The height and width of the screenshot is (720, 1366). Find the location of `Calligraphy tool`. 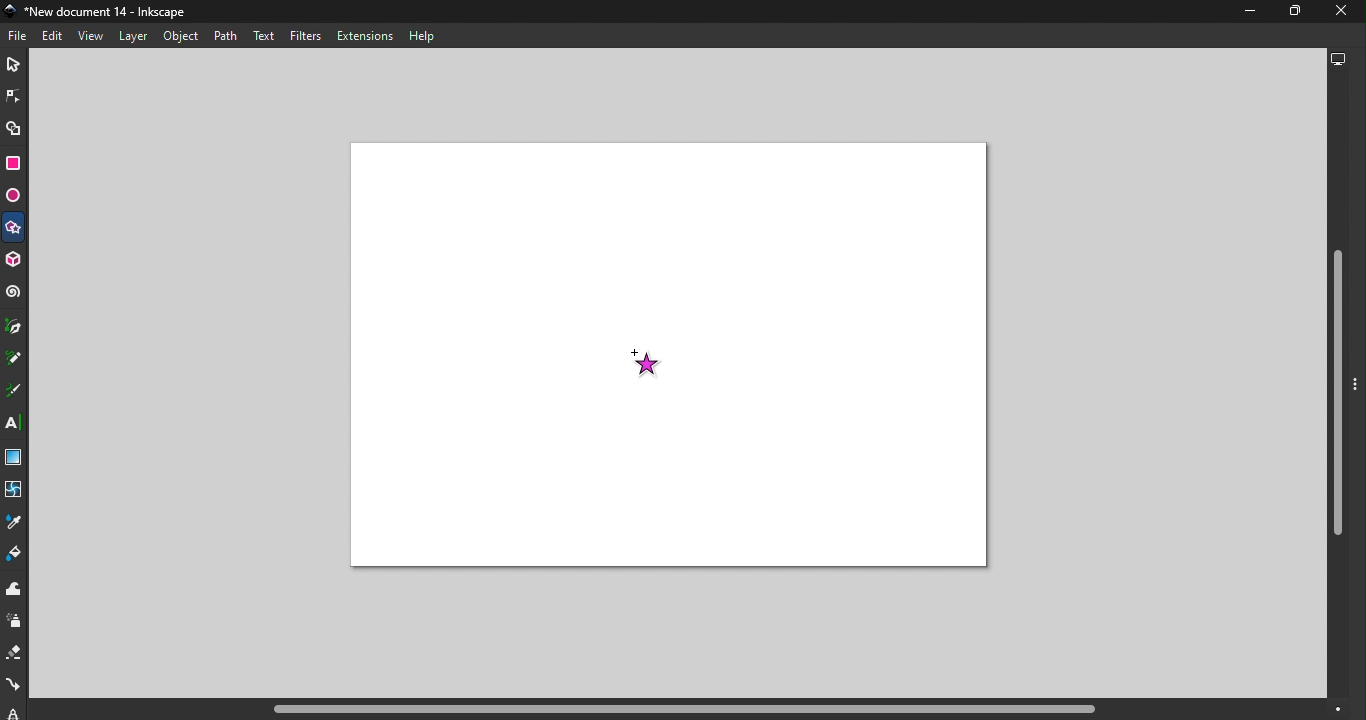

Calligraphy tool is located at coordinates (17, 391).